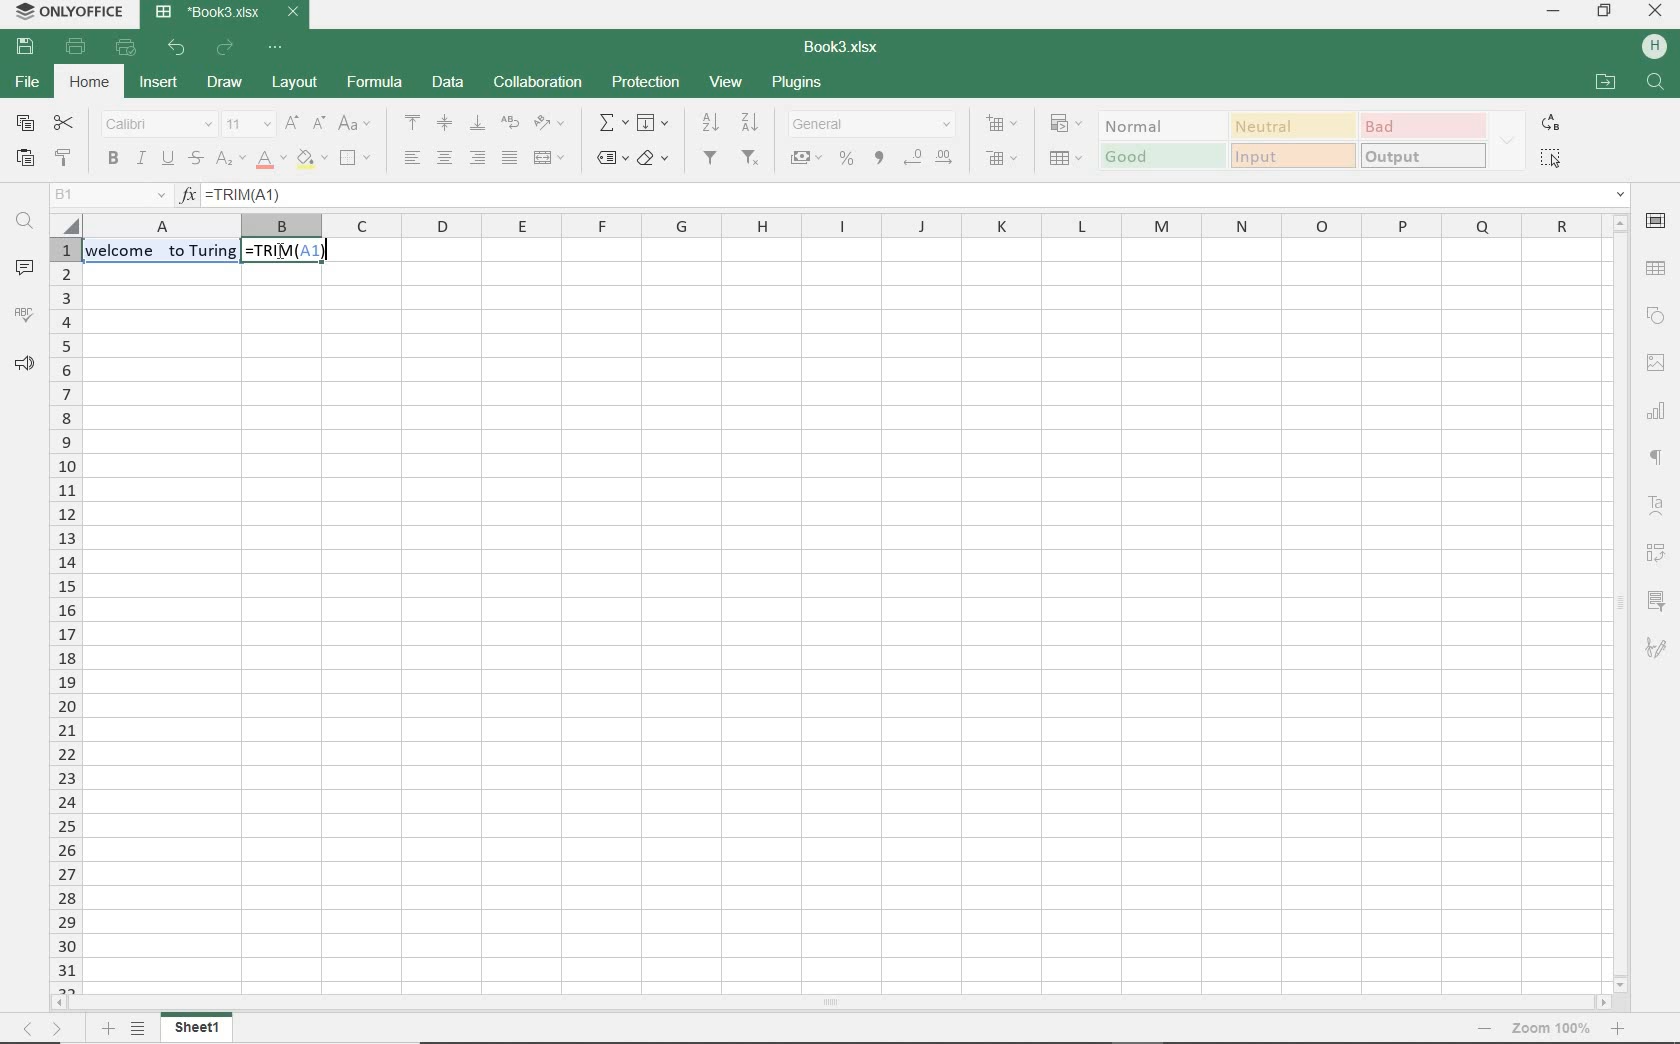  I want to click on , so click(1659, 48).